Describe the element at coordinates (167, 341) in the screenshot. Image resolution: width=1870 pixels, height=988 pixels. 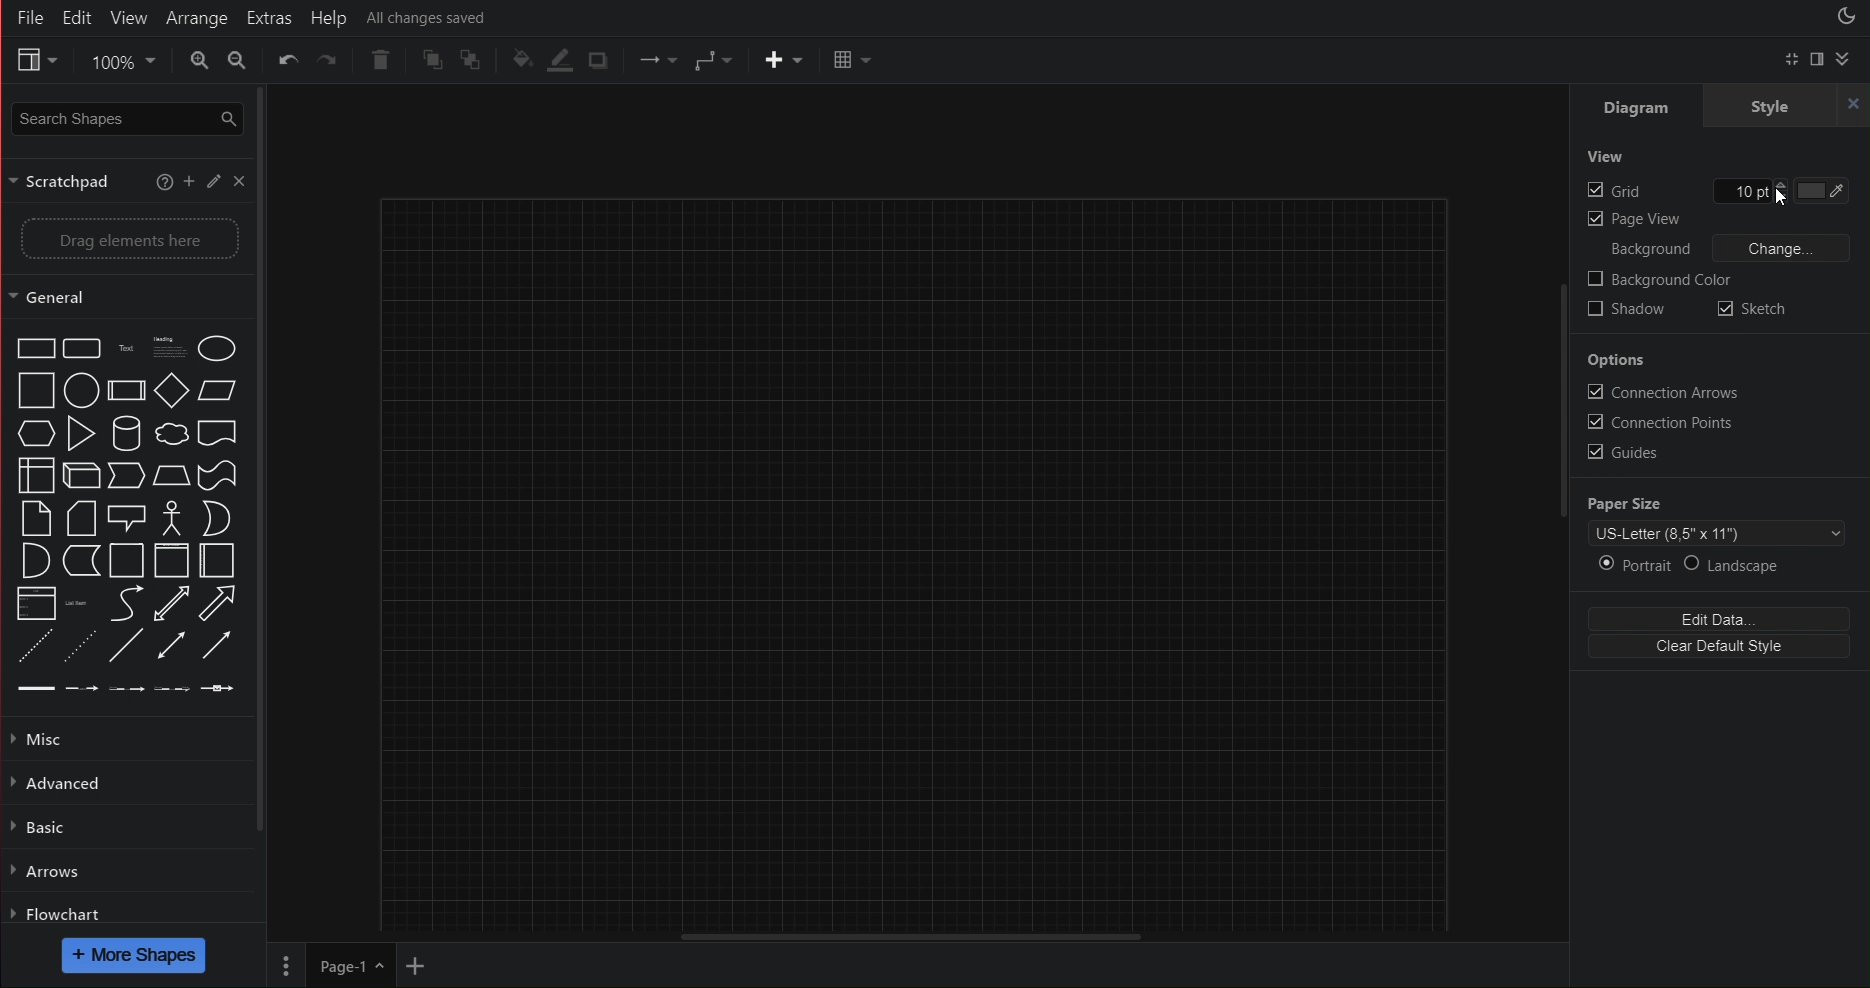
I see `notes` at that location.